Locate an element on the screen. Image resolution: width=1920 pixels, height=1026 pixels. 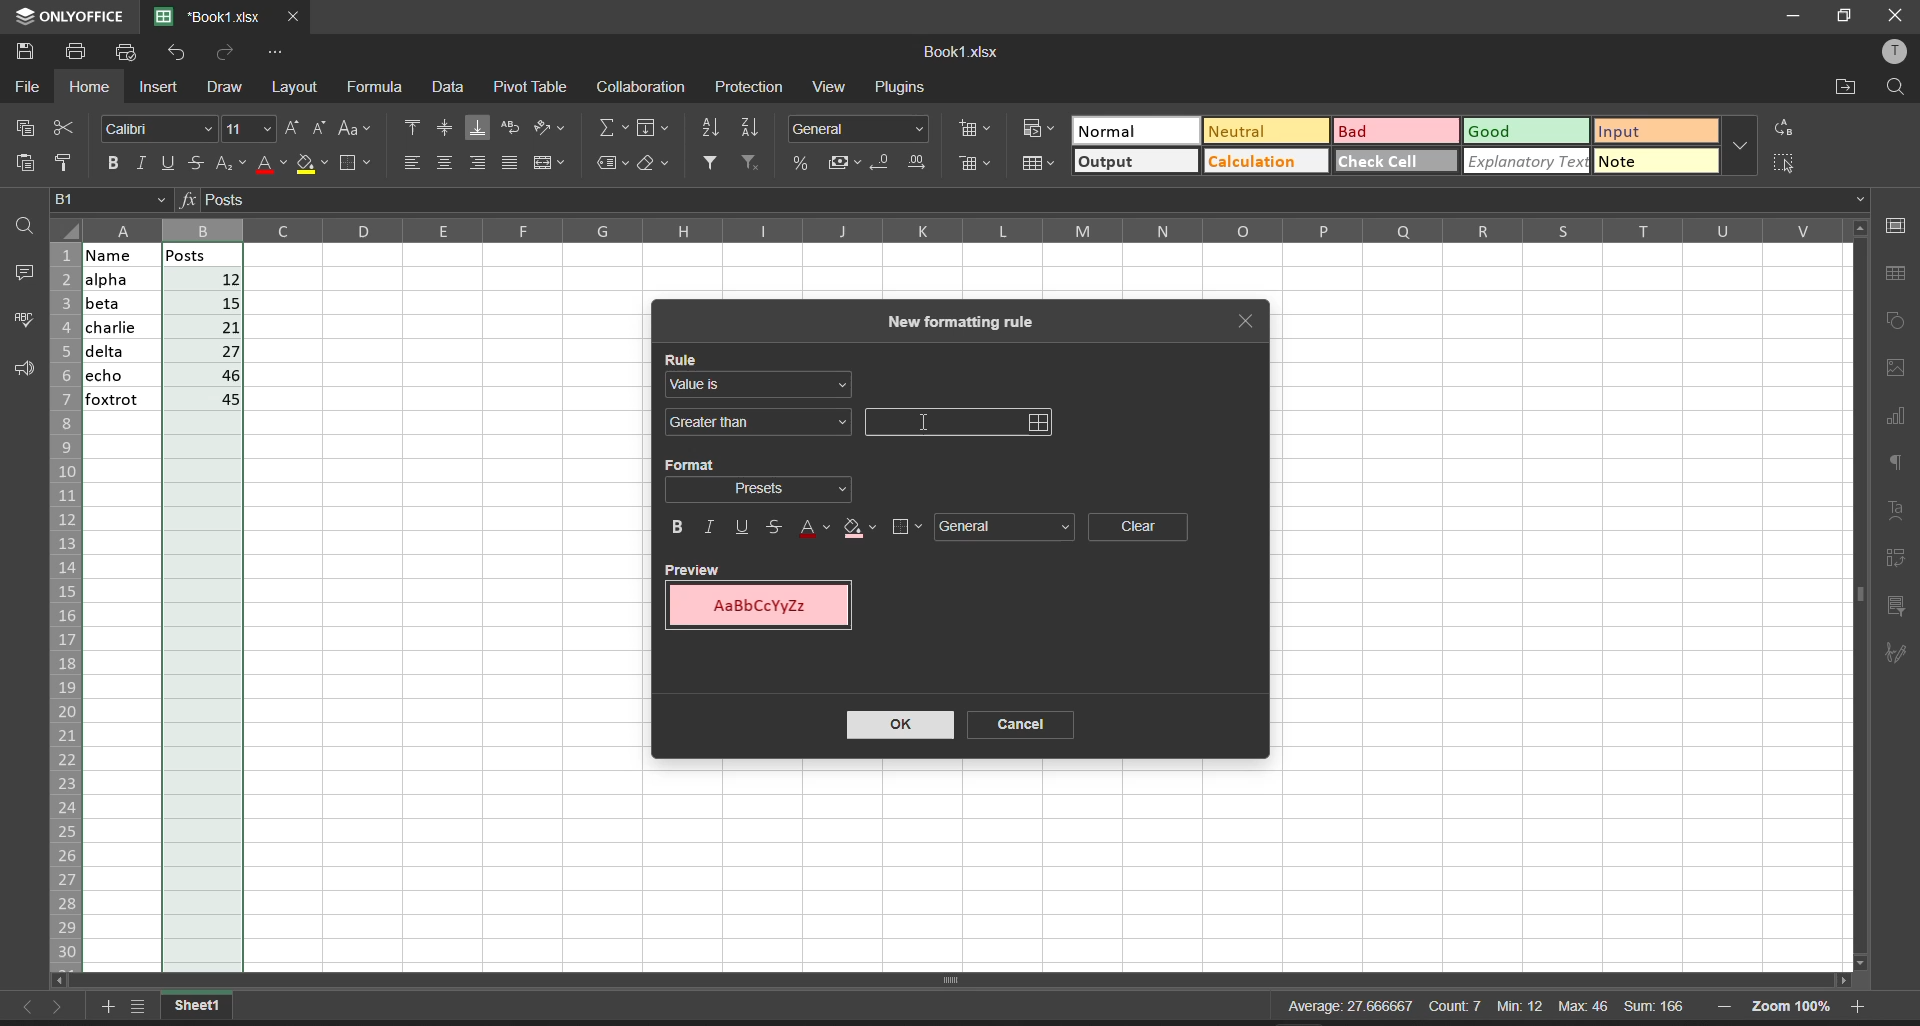
text color is located at coordinates (815, 529).